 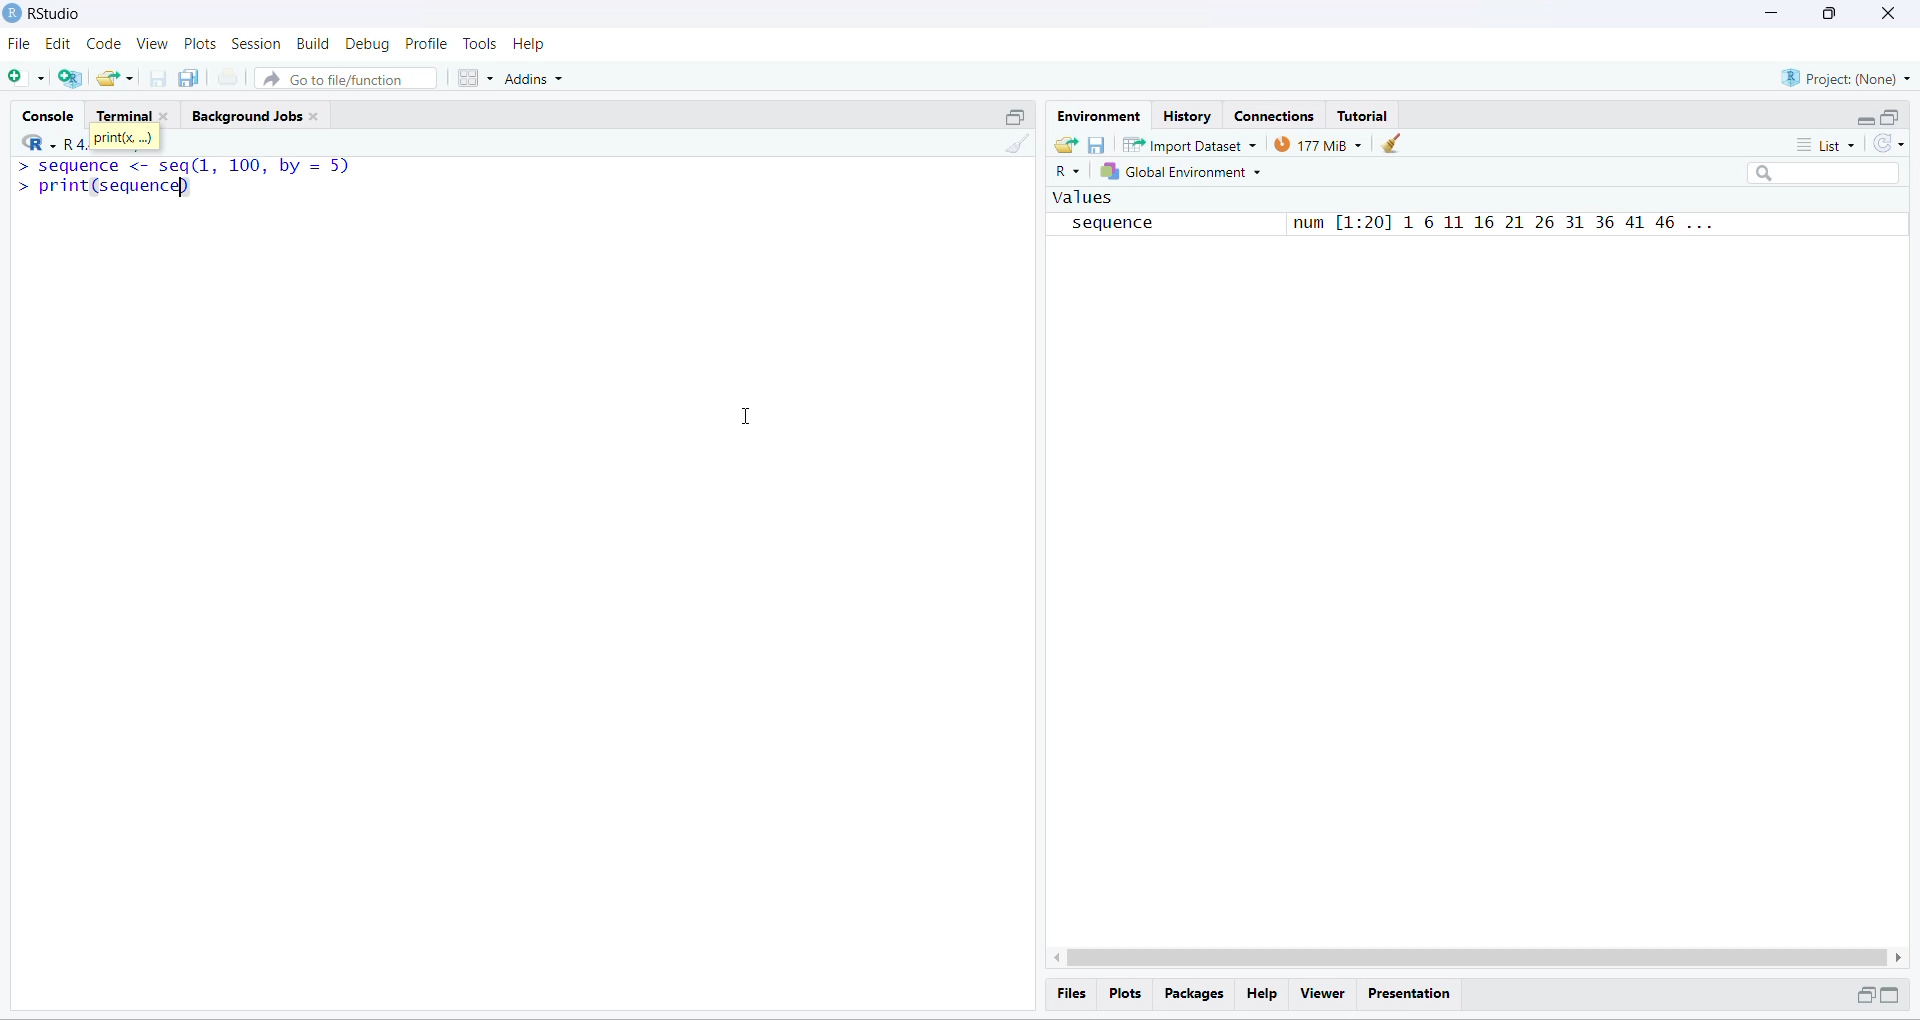 I want to click on help, so click(x=1264, y=994).